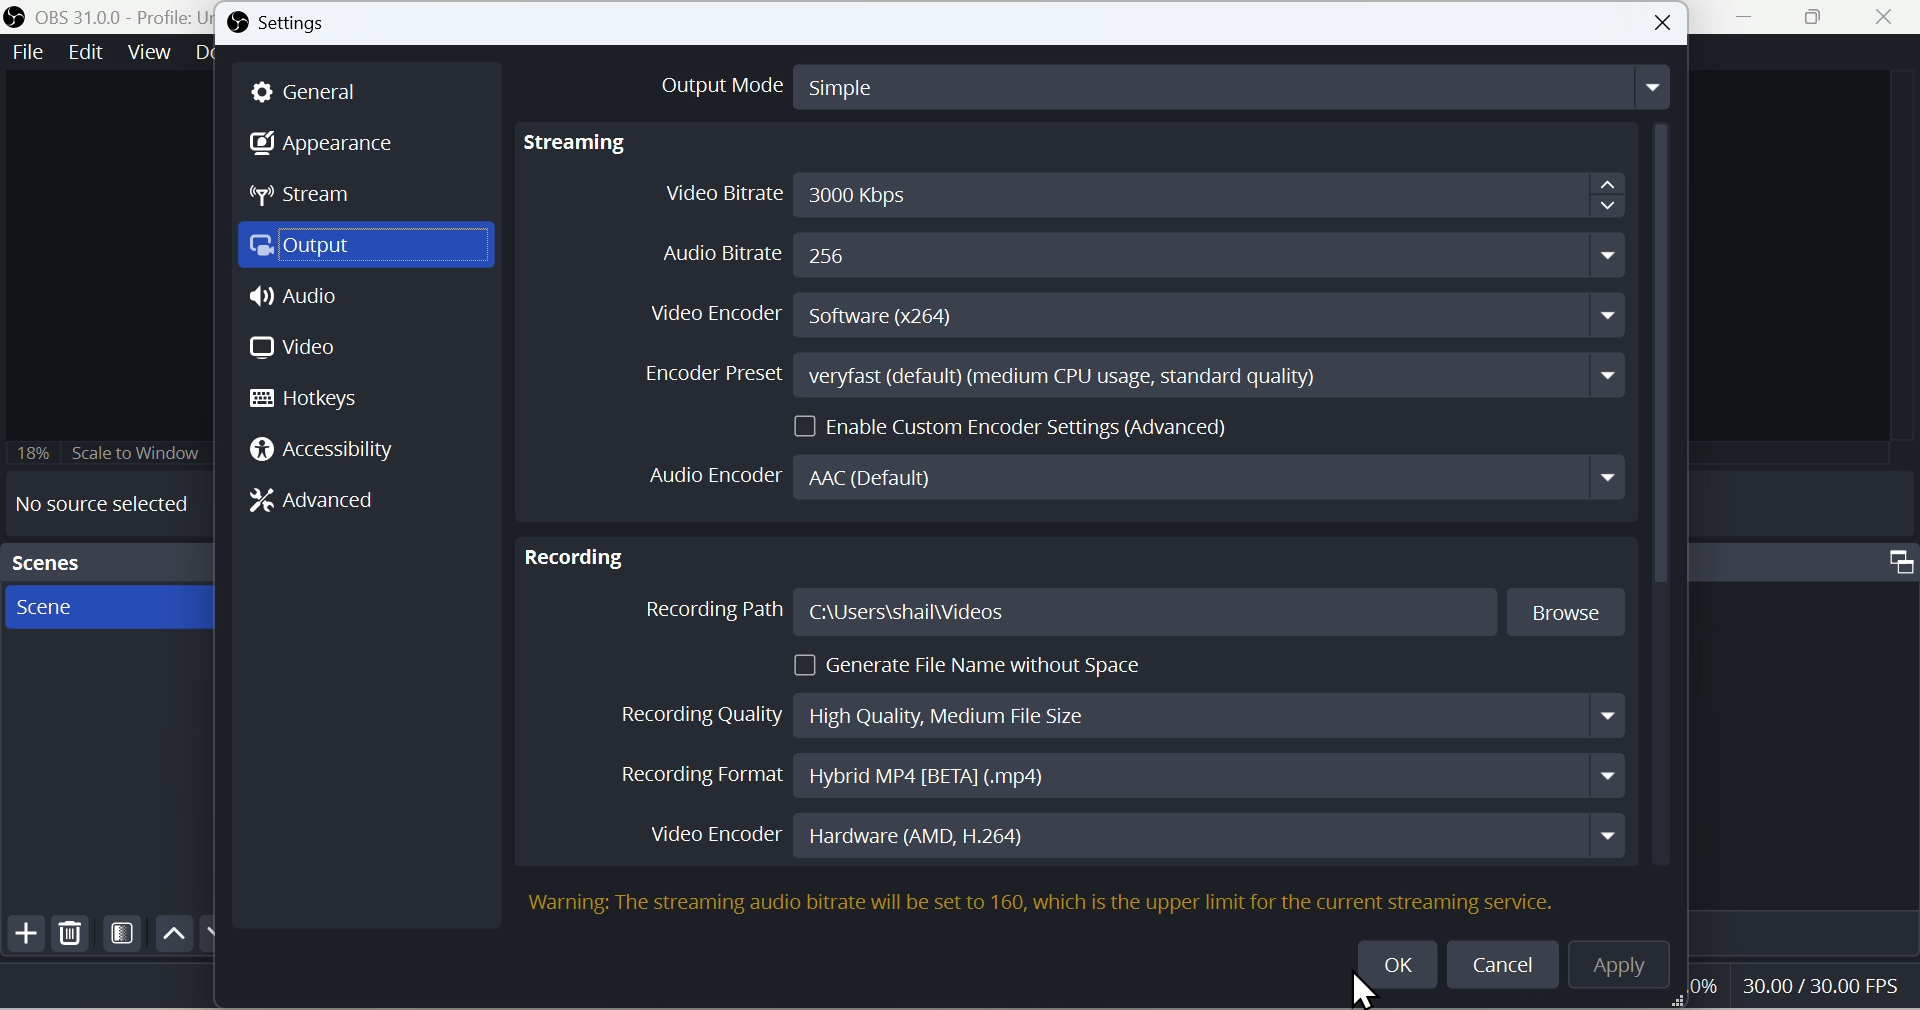 The height and width of the screenshot is (1010, 1920). What do you see at coordinates (1823, 18) in the screenshot?
I see `Maximise` at bounding box center [1823, 18].